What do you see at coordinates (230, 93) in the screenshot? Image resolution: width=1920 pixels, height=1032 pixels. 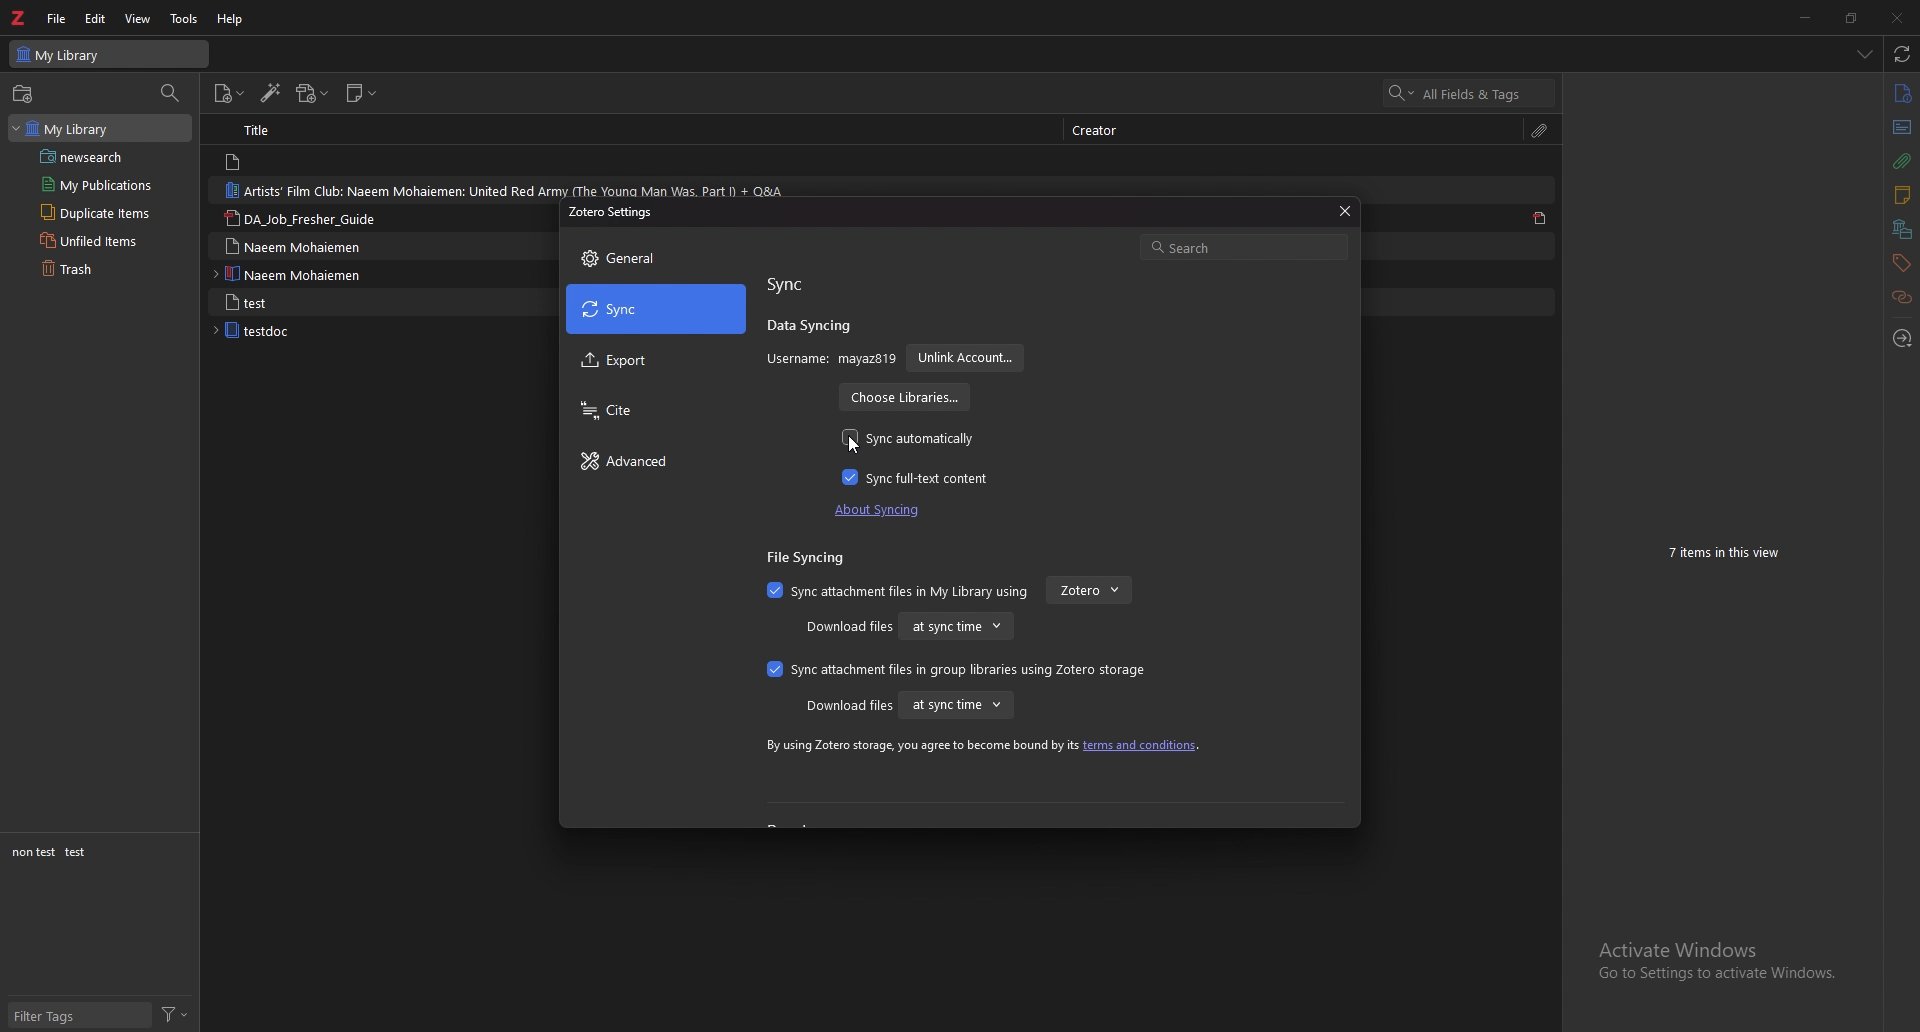 I see `new item` at bounding box center [230, 93].